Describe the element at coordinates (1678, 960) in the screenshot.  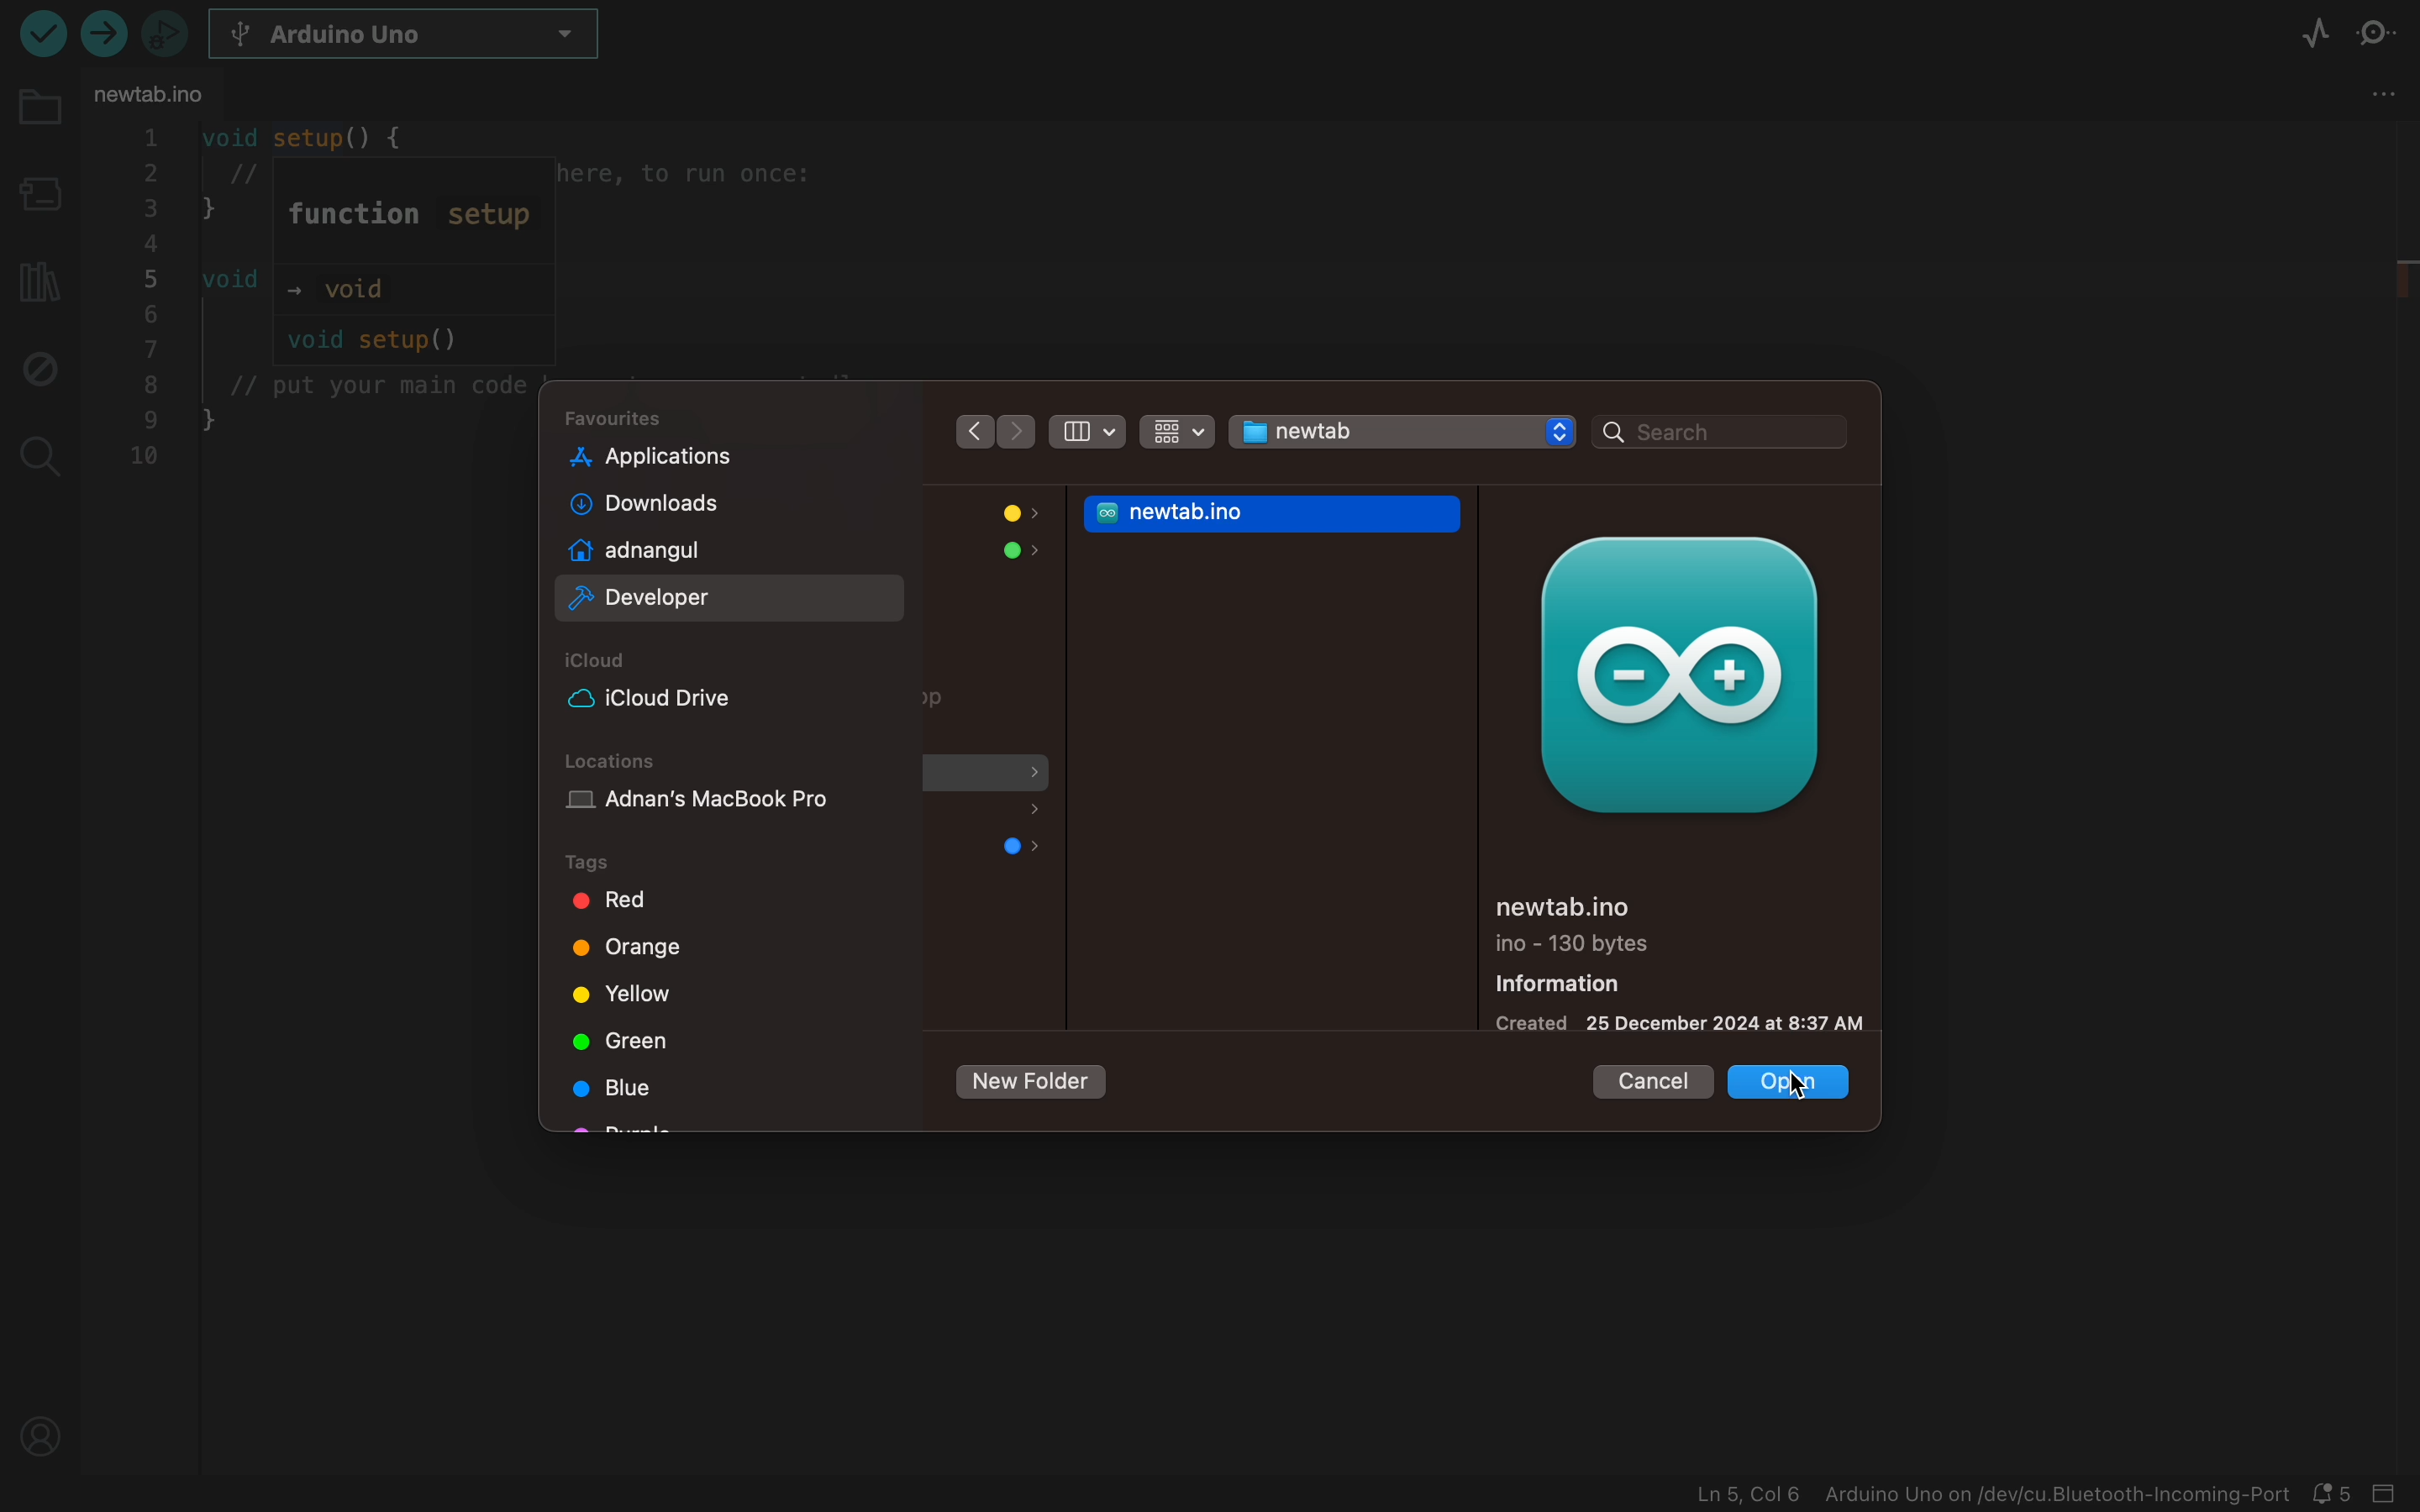
I see `information` at that location.